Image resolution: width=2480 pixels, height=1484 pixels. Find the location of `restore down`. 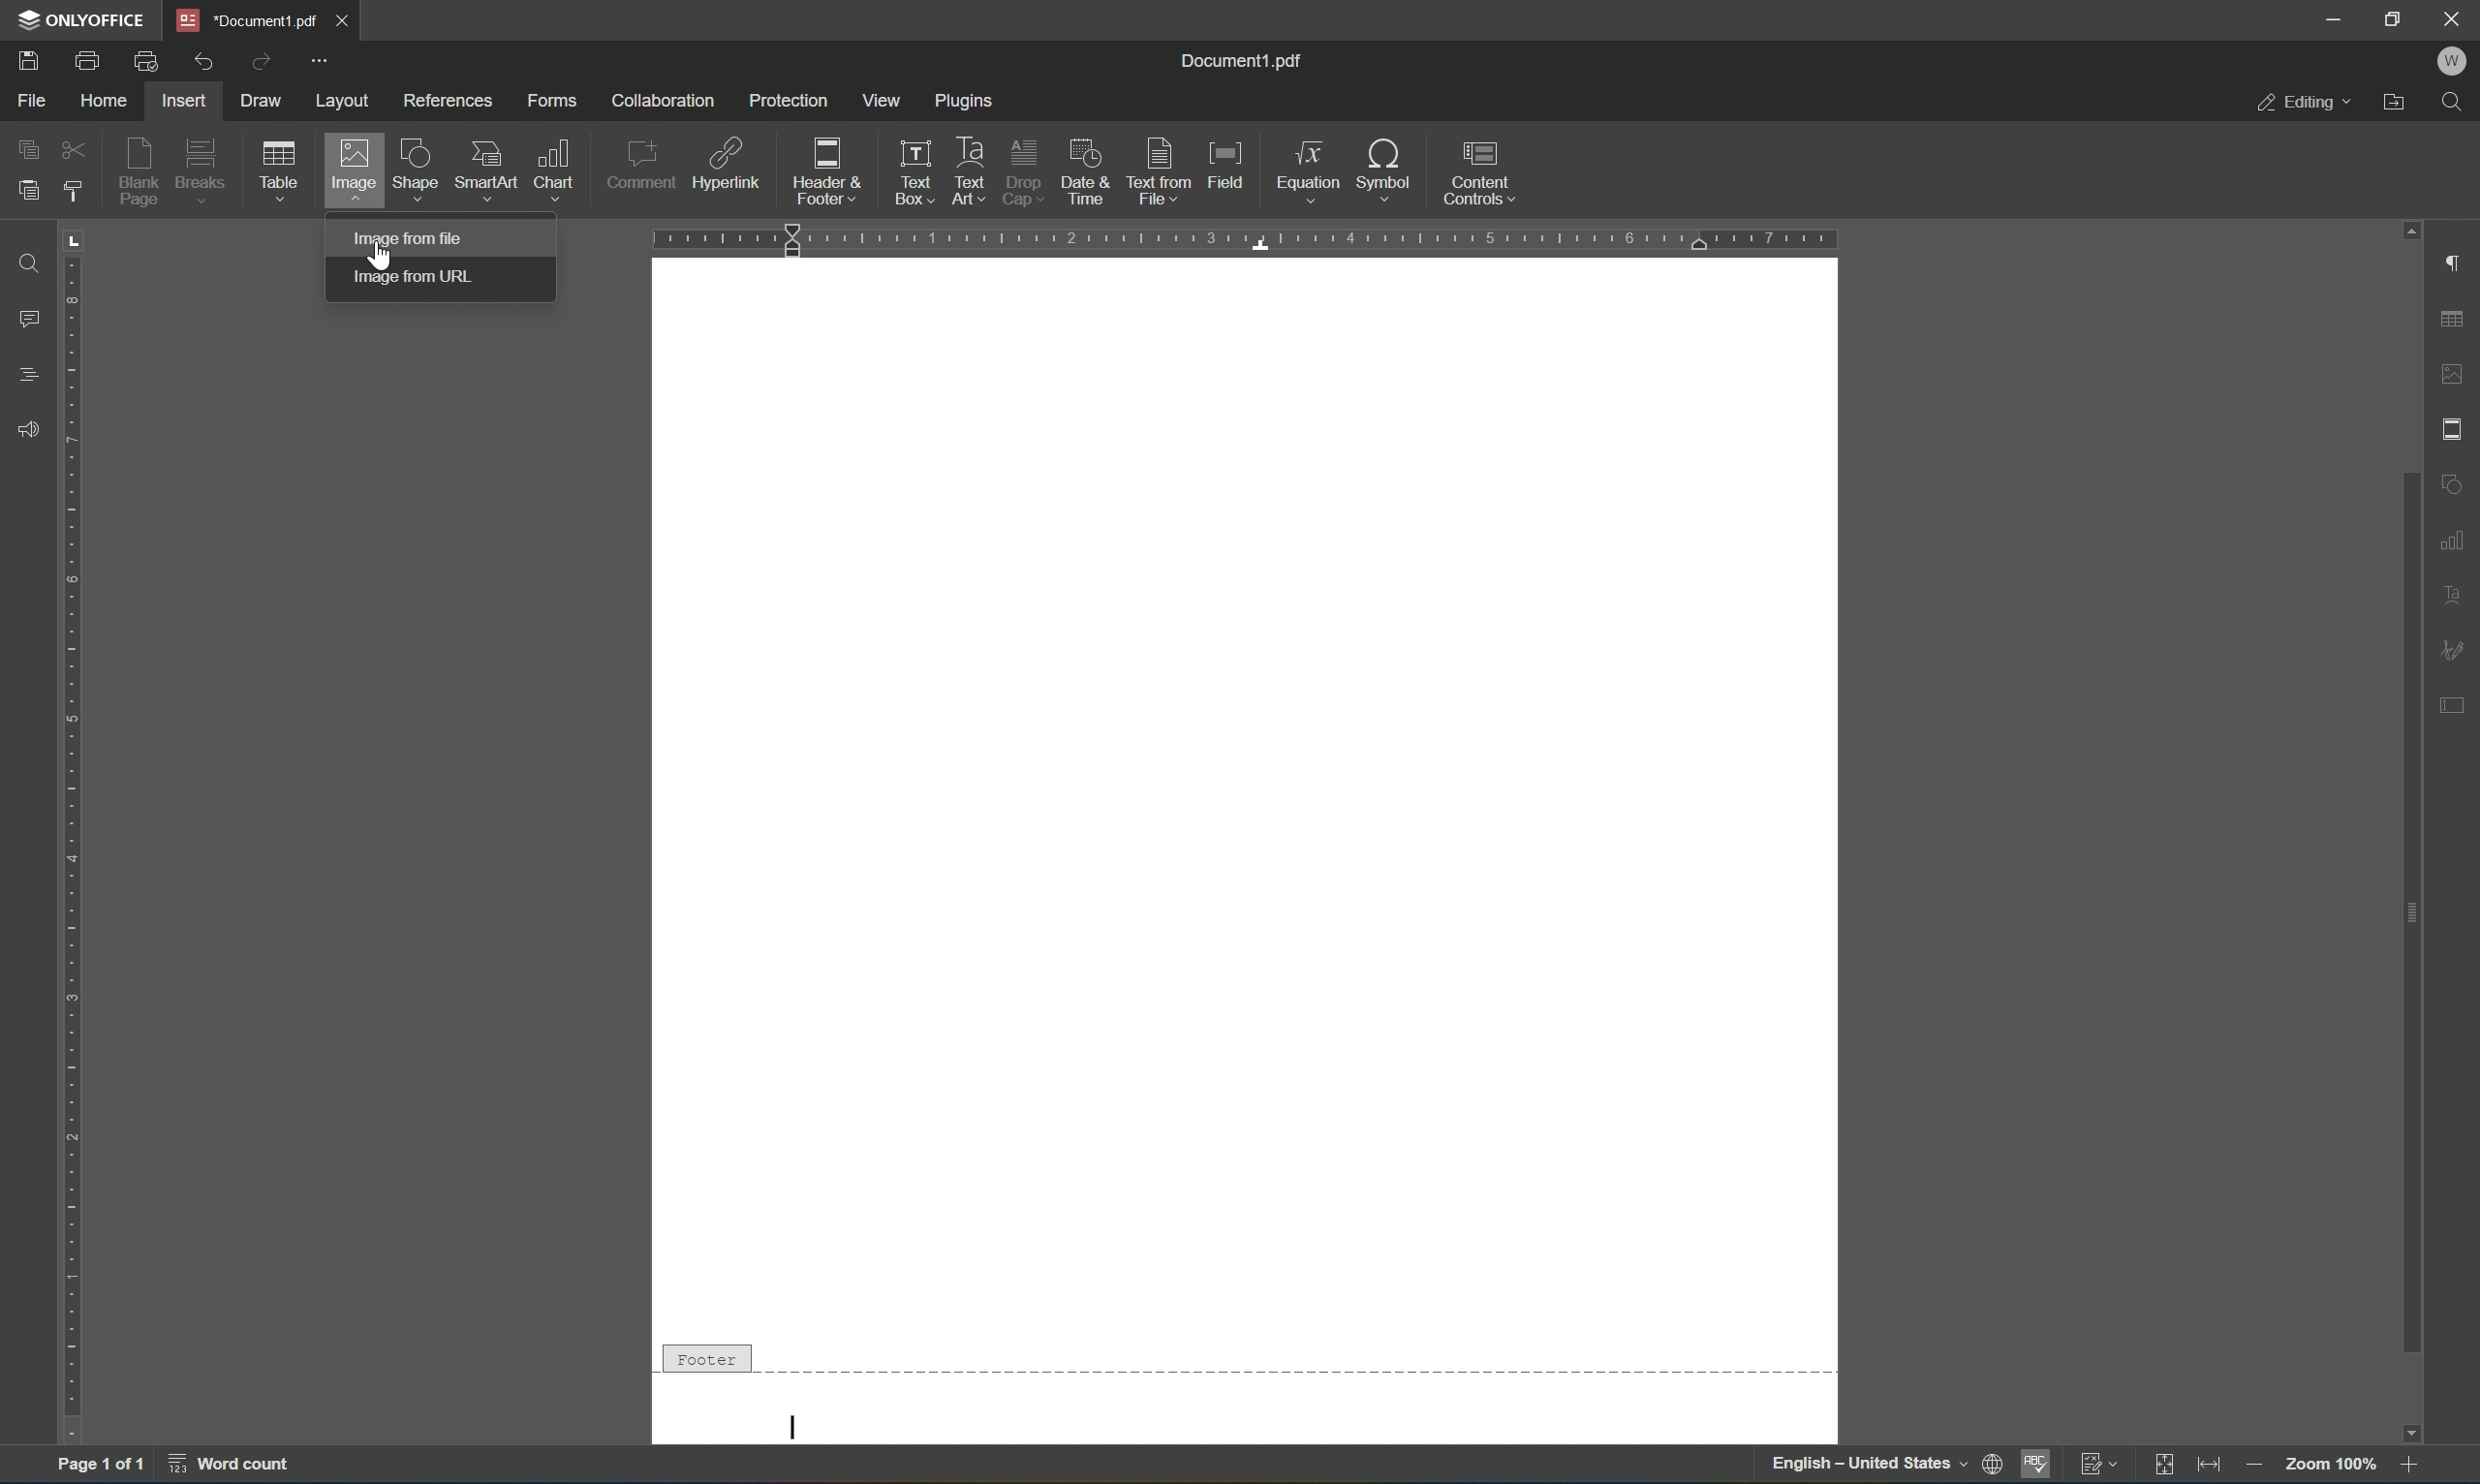

restore down is located at coordinates (2398, 19).